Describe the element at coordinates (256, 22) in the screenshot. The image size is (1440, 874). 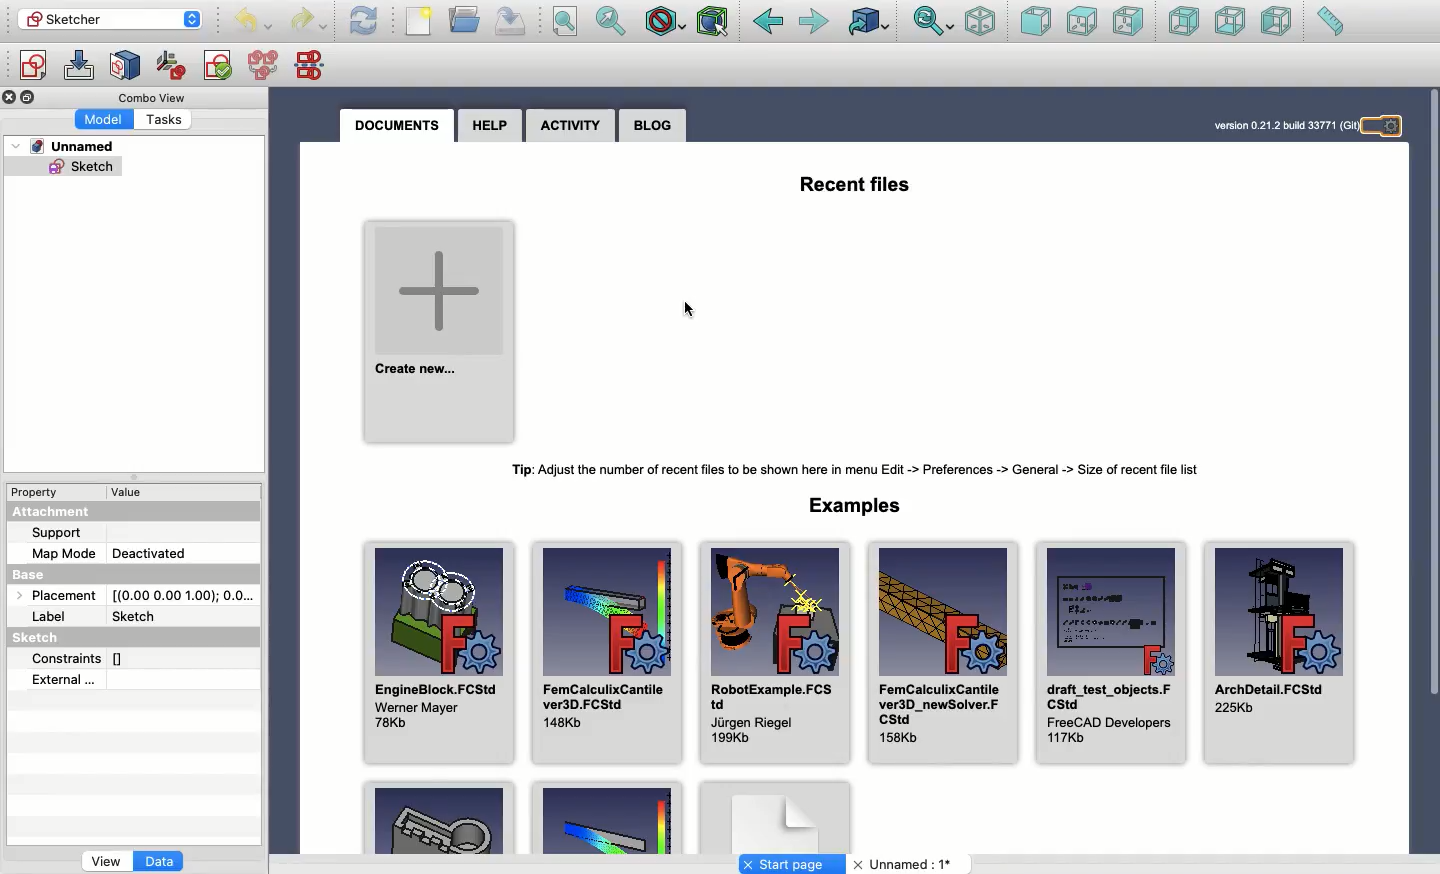
I see `Undo` at that location.